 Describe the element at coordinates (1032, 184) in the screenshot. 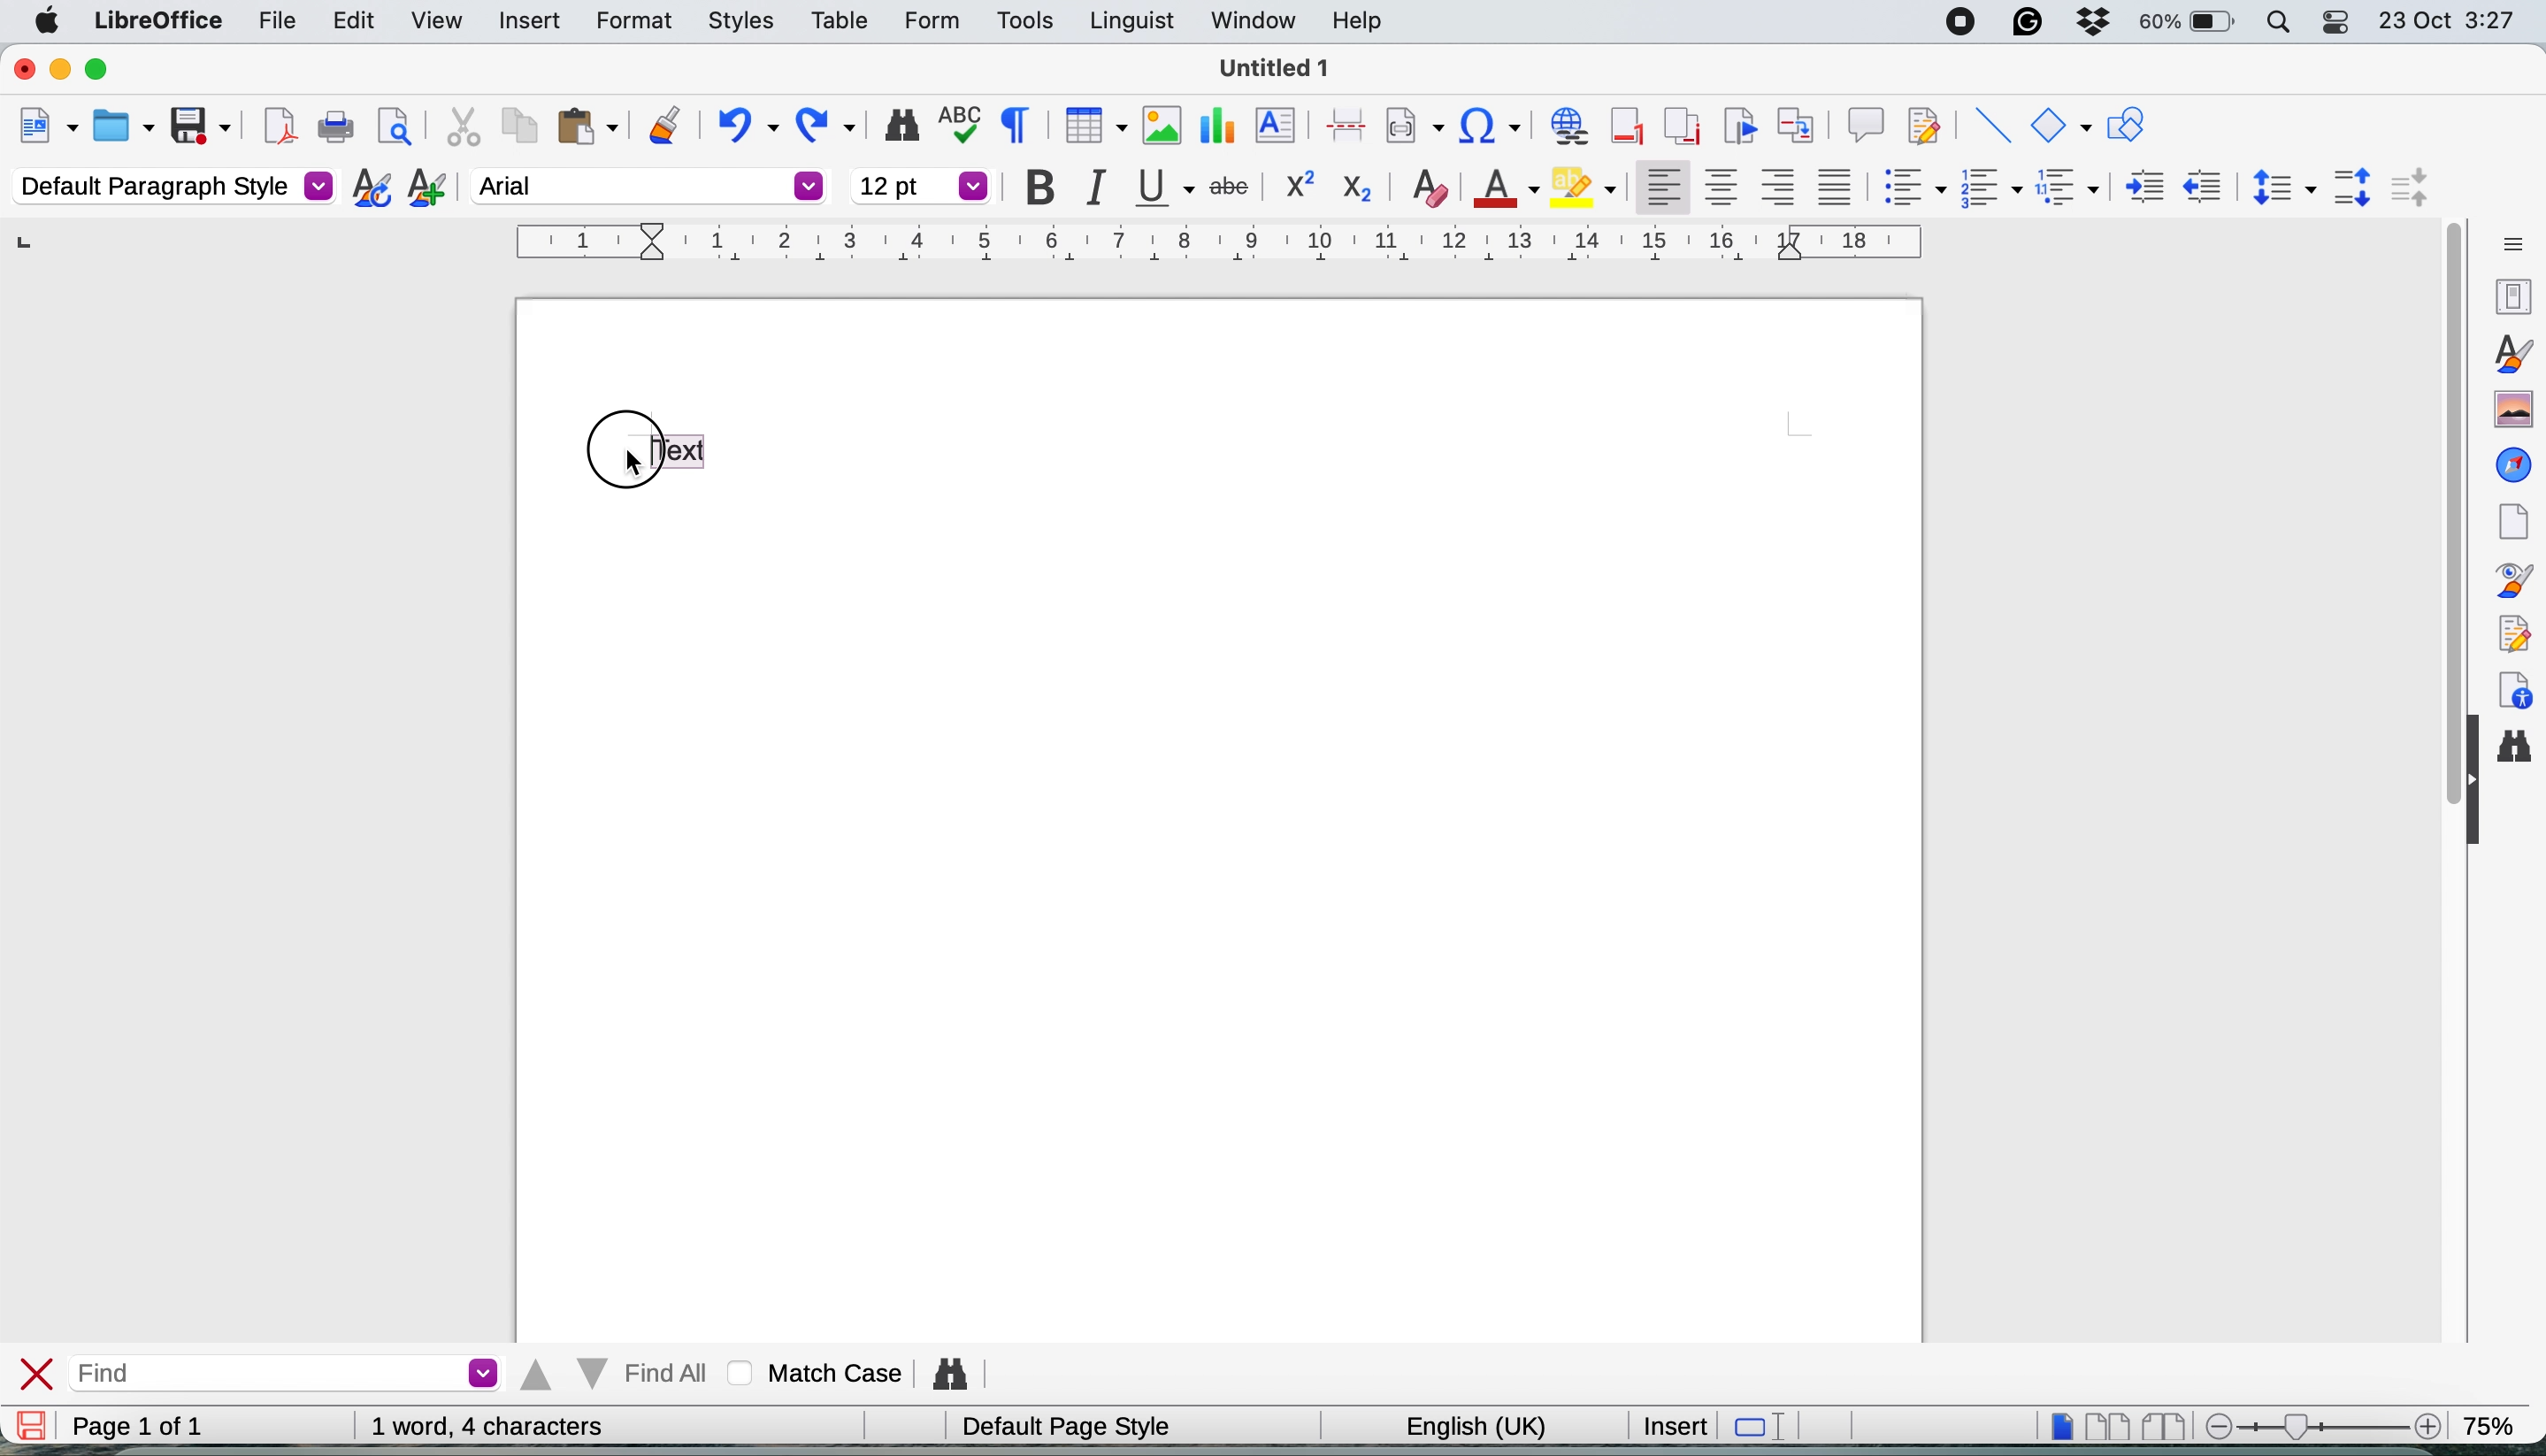

I see `bold` at that location.